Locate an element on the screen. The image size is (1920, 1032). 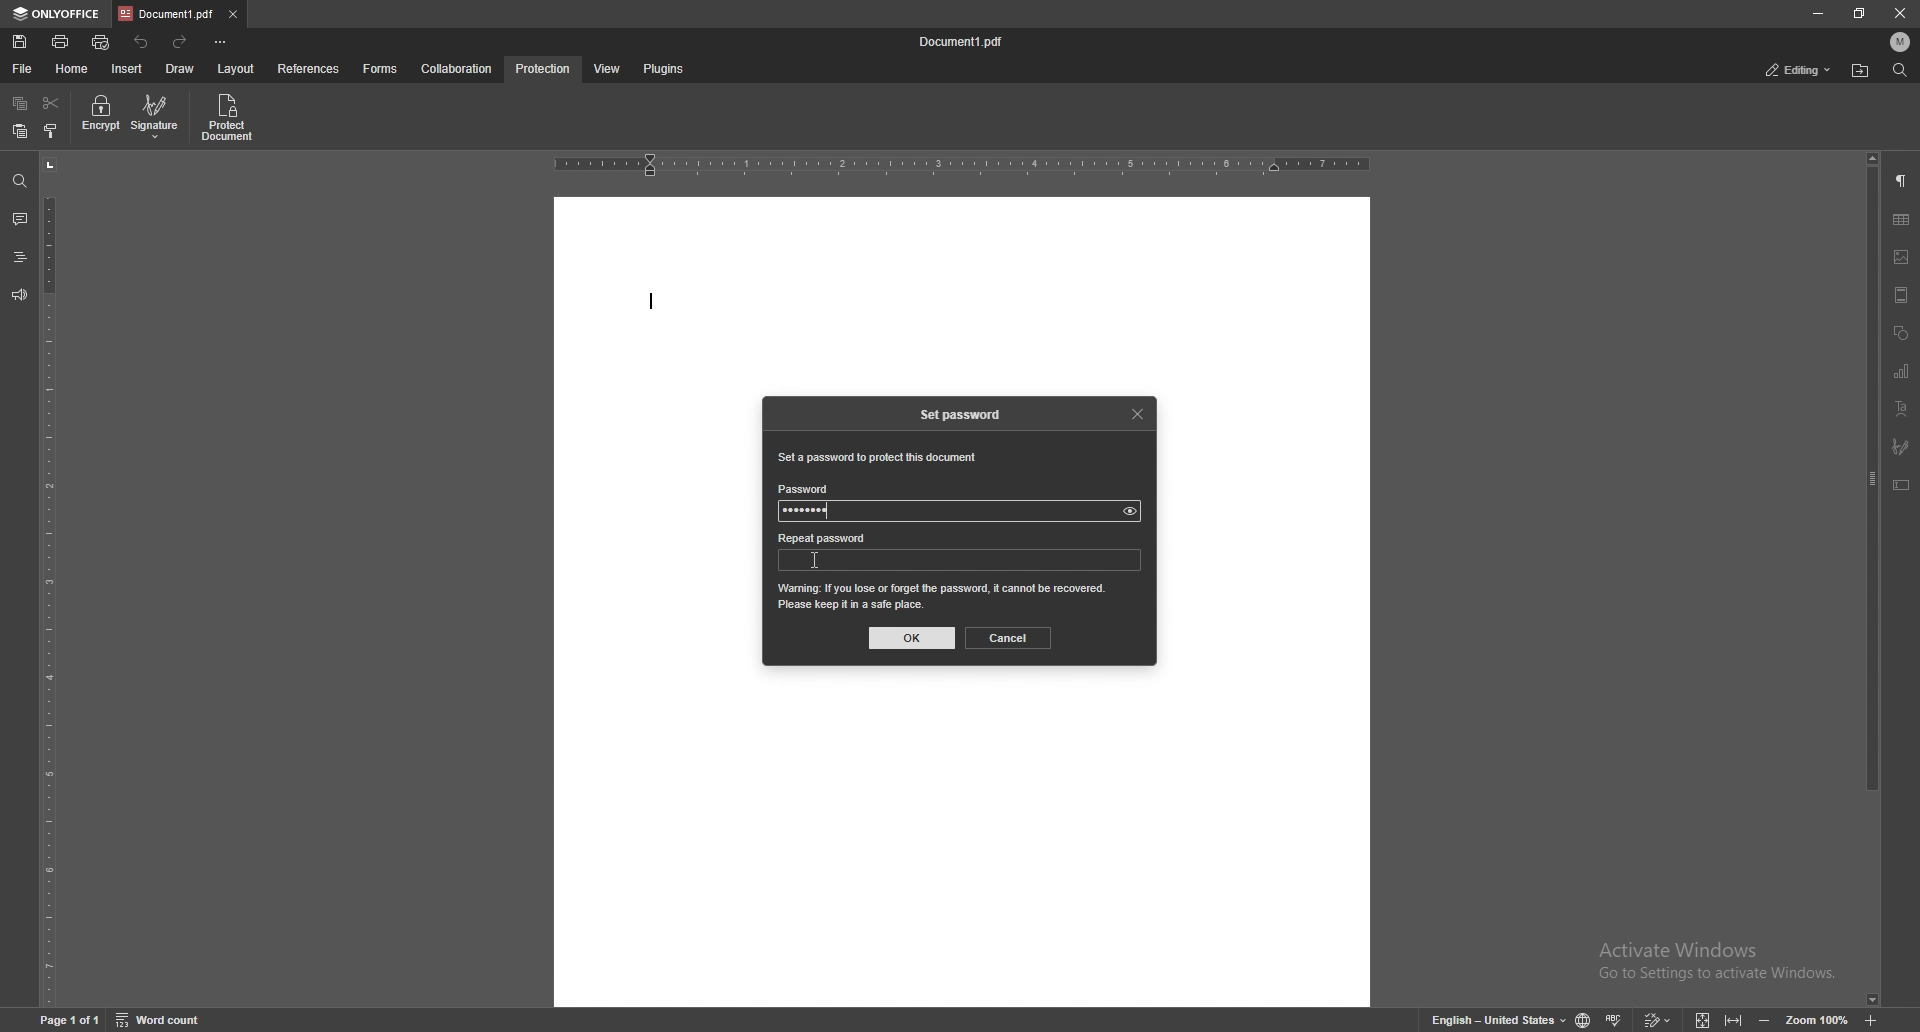
shapes is located at coordinates (1901, 333).